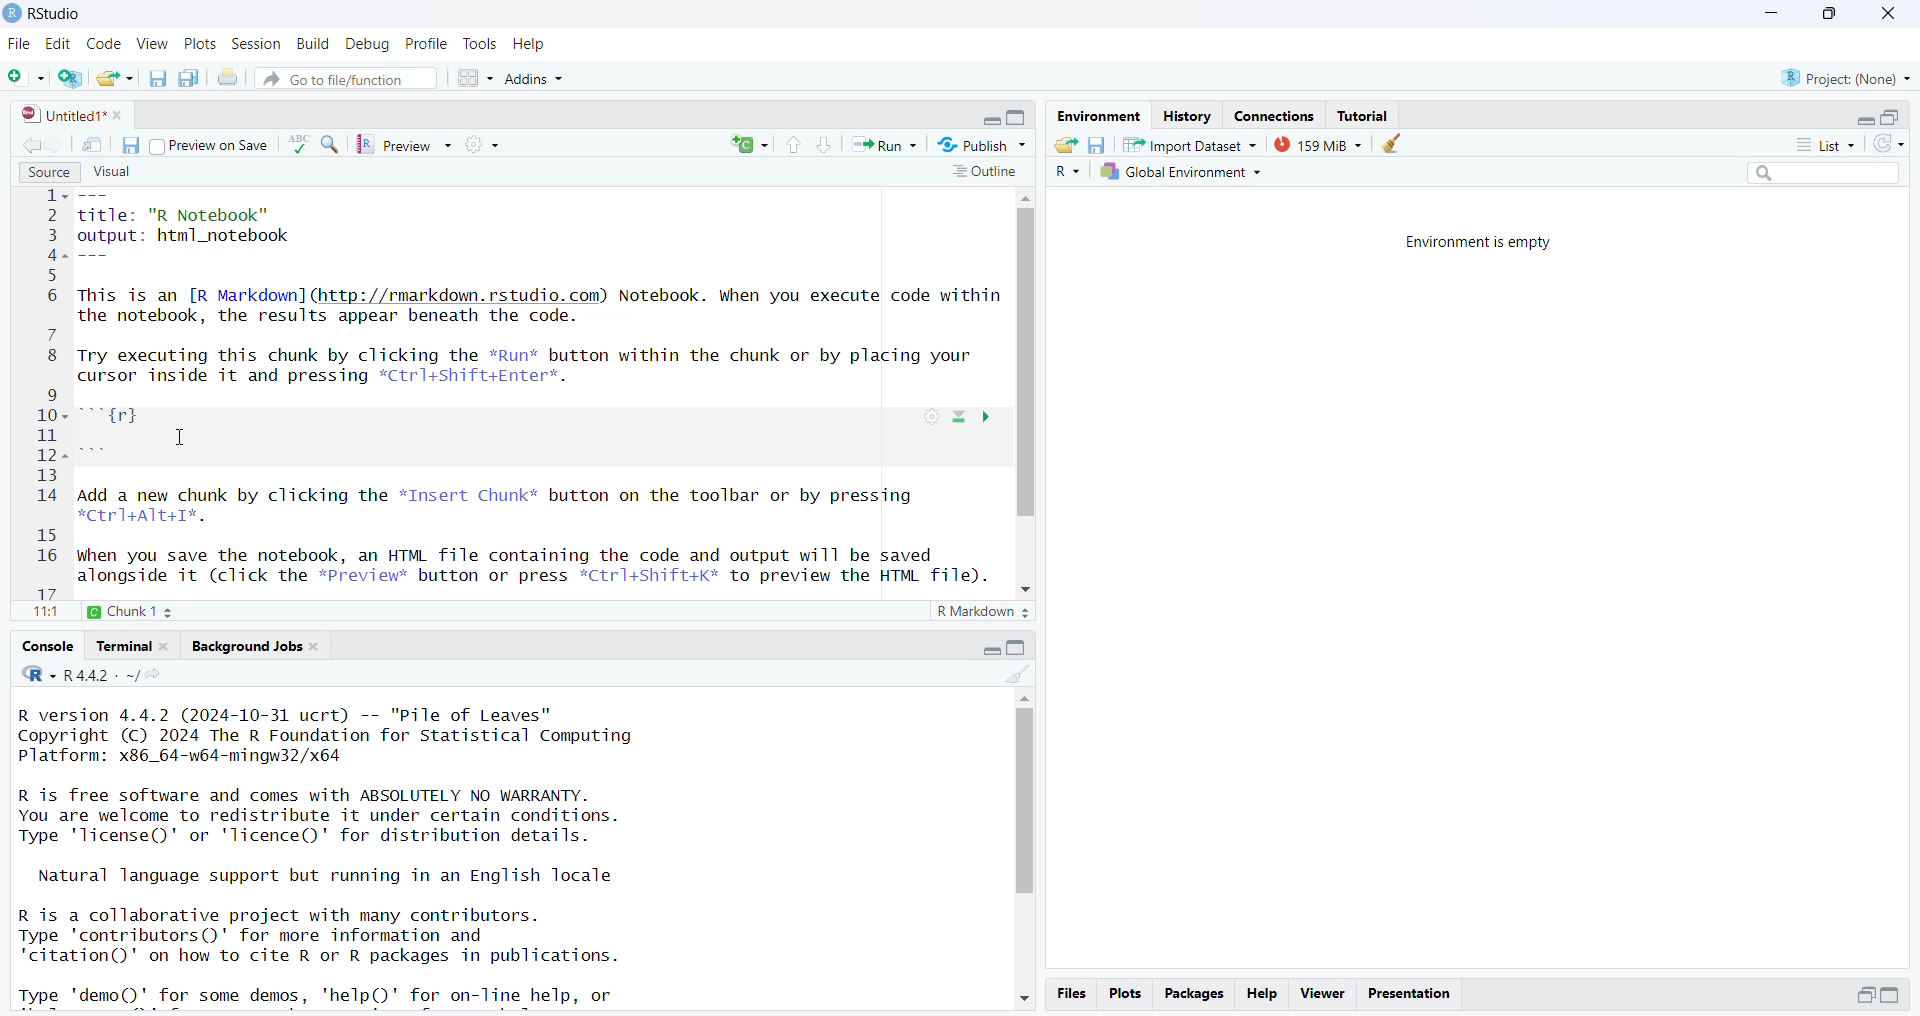 Image resolution: width=1920 pixels, height=1016 pixels. Describe the element at coordinates (46, 171) in the screenshot. I see `source` at that location.